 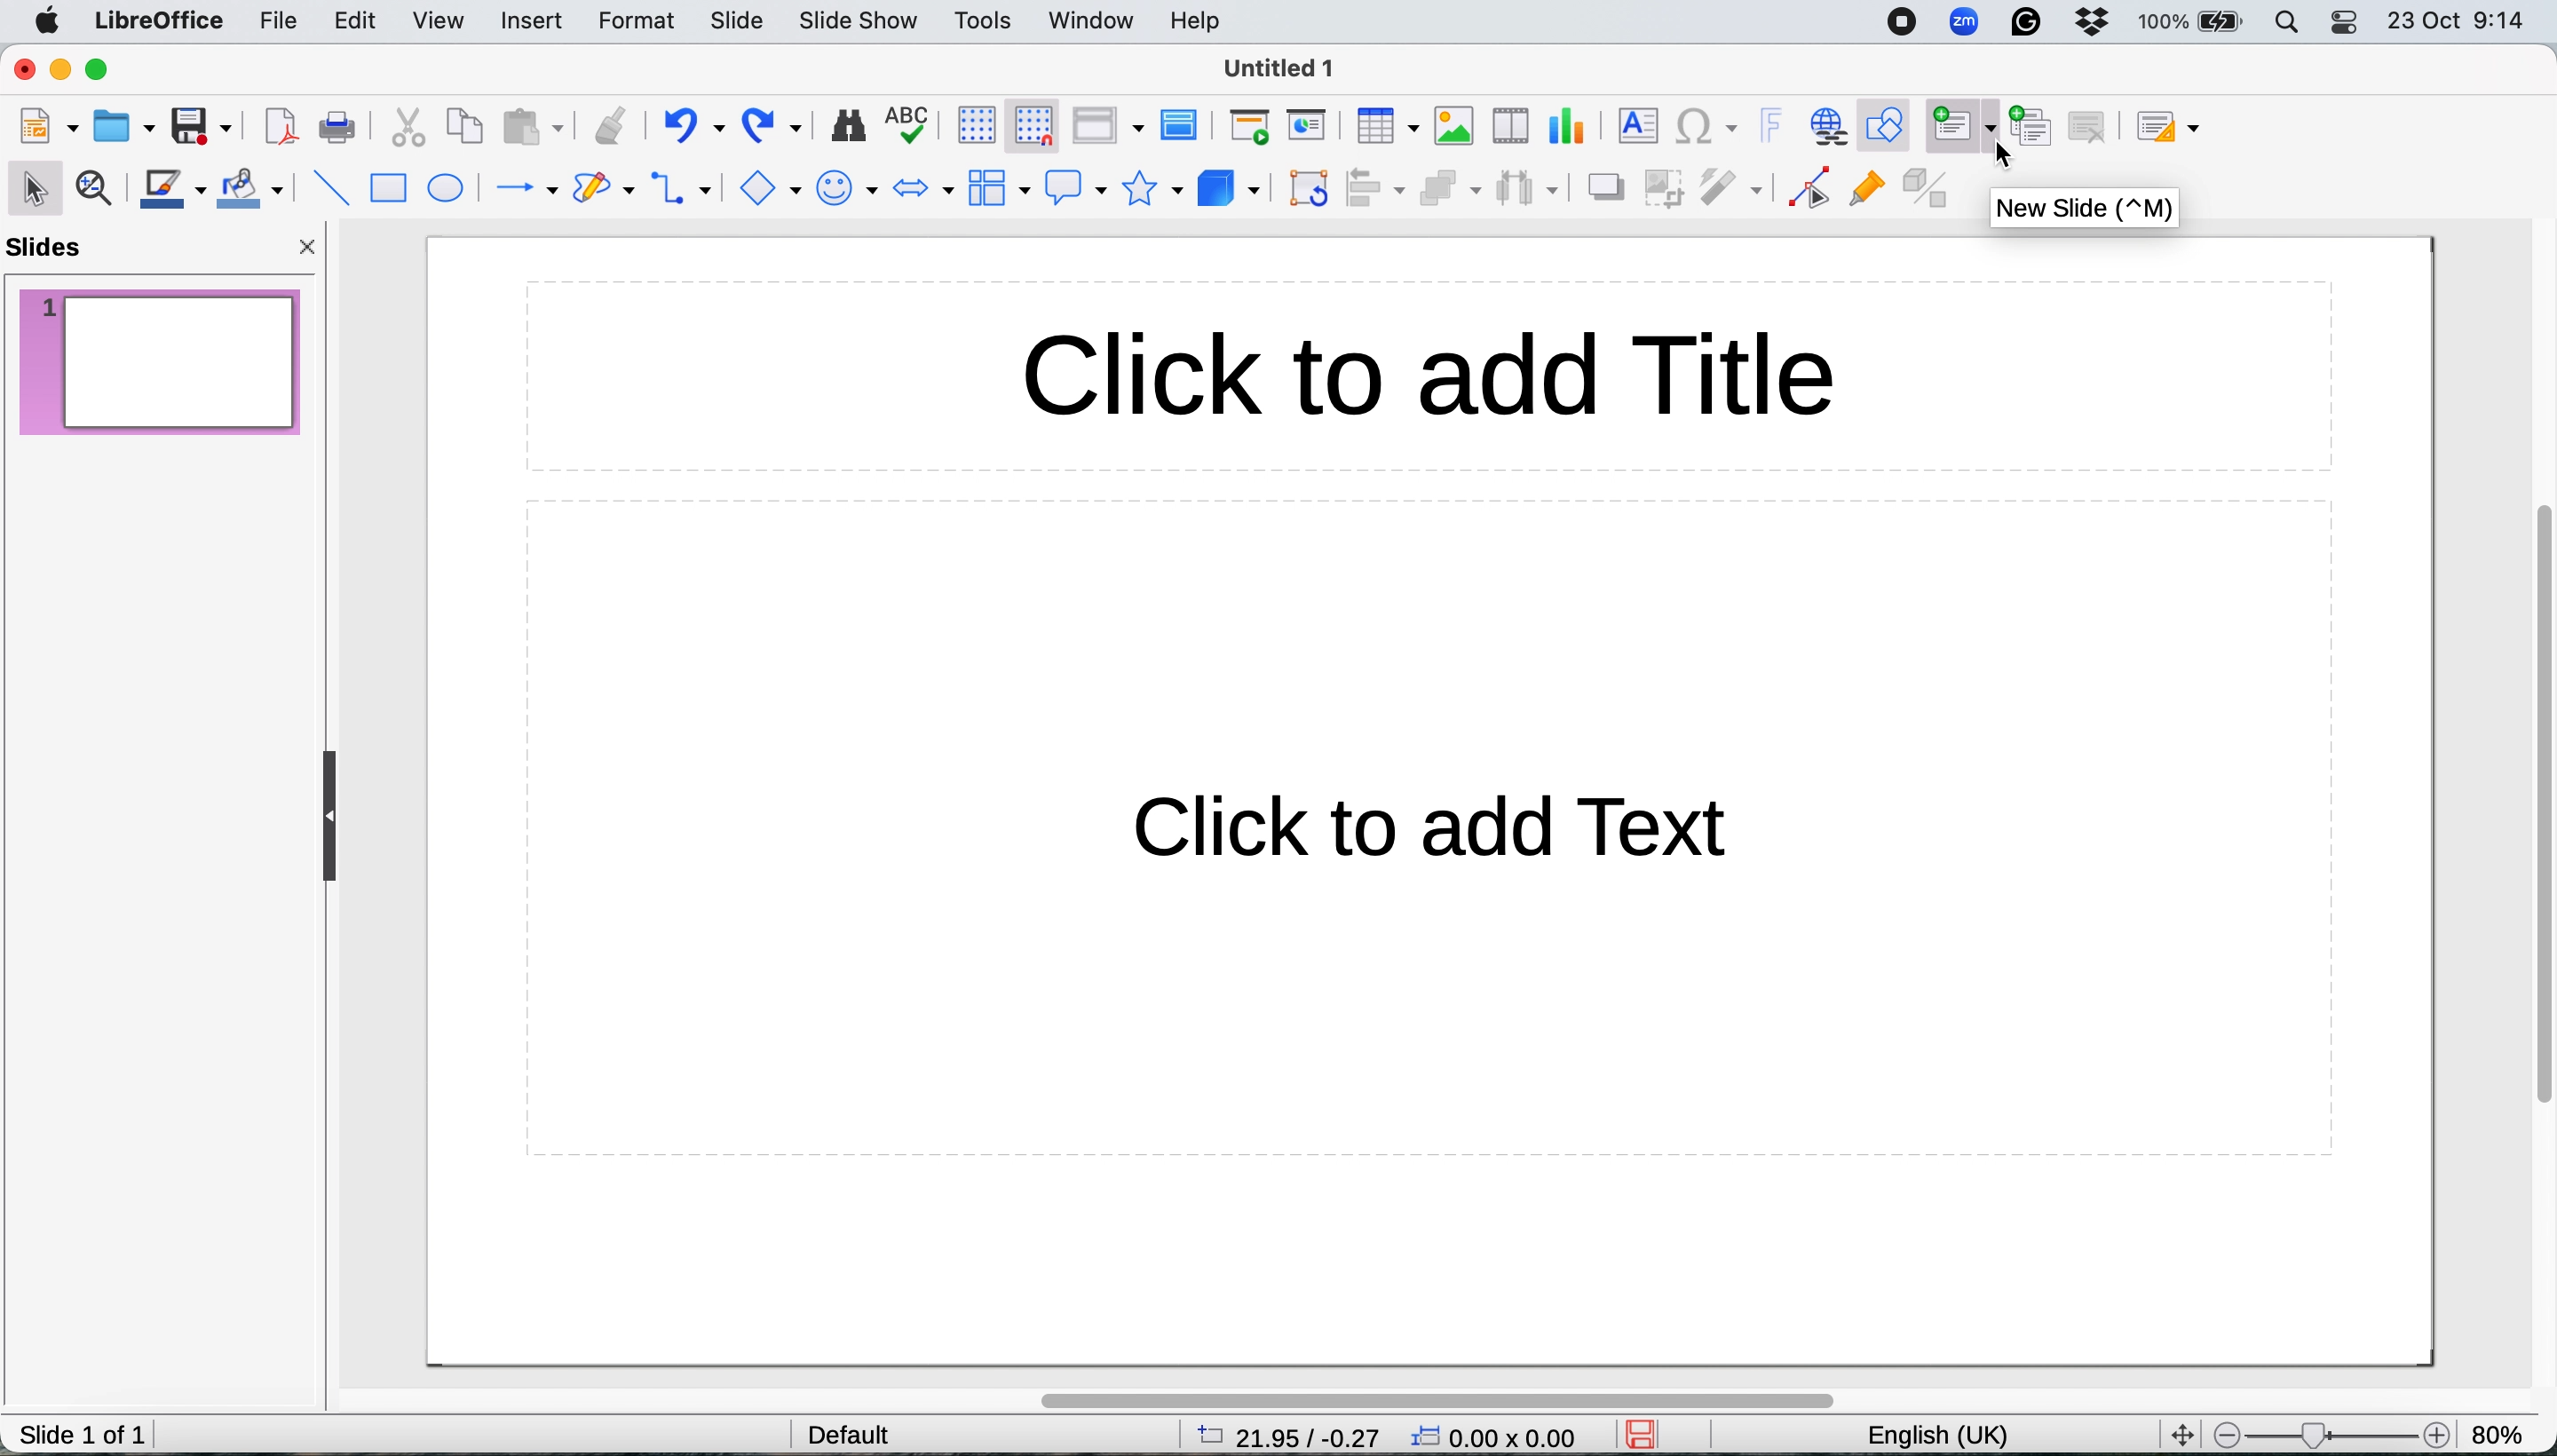 What do you see at coordinates (534, 127) in the screenshot?
I see `paste` at bounding box center [534, 127].